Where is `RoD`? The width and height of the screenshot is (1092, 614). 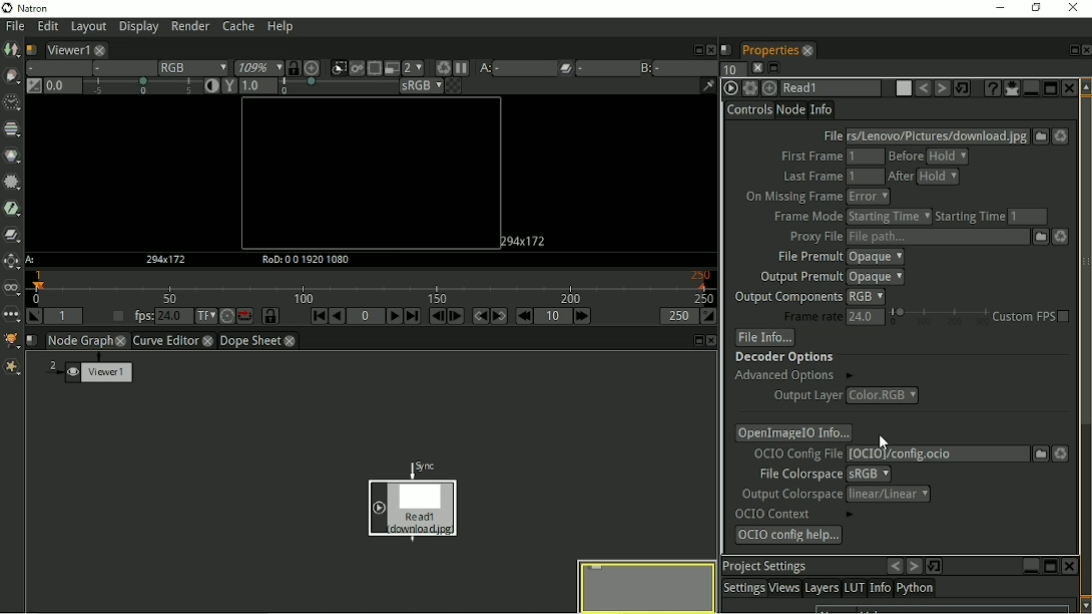
RoD is located at coordinates (302, 259).